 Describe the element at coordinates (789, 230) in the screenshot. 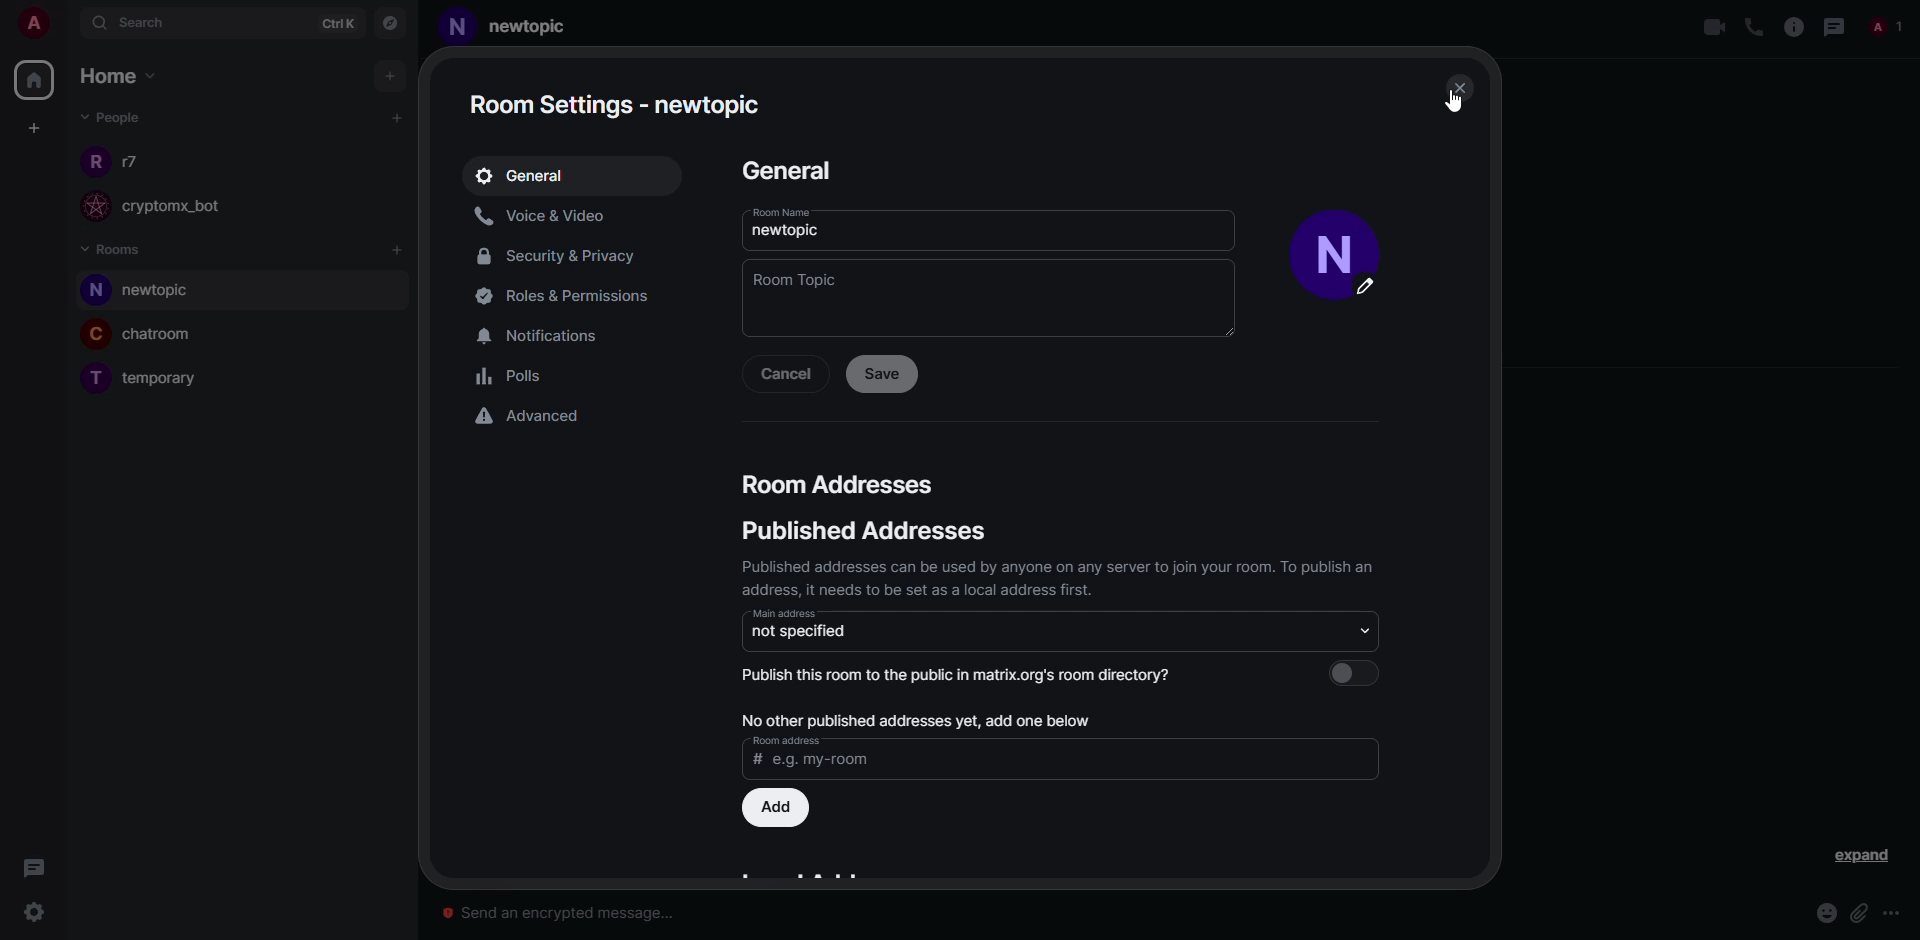

I see `newtopic` at that location.